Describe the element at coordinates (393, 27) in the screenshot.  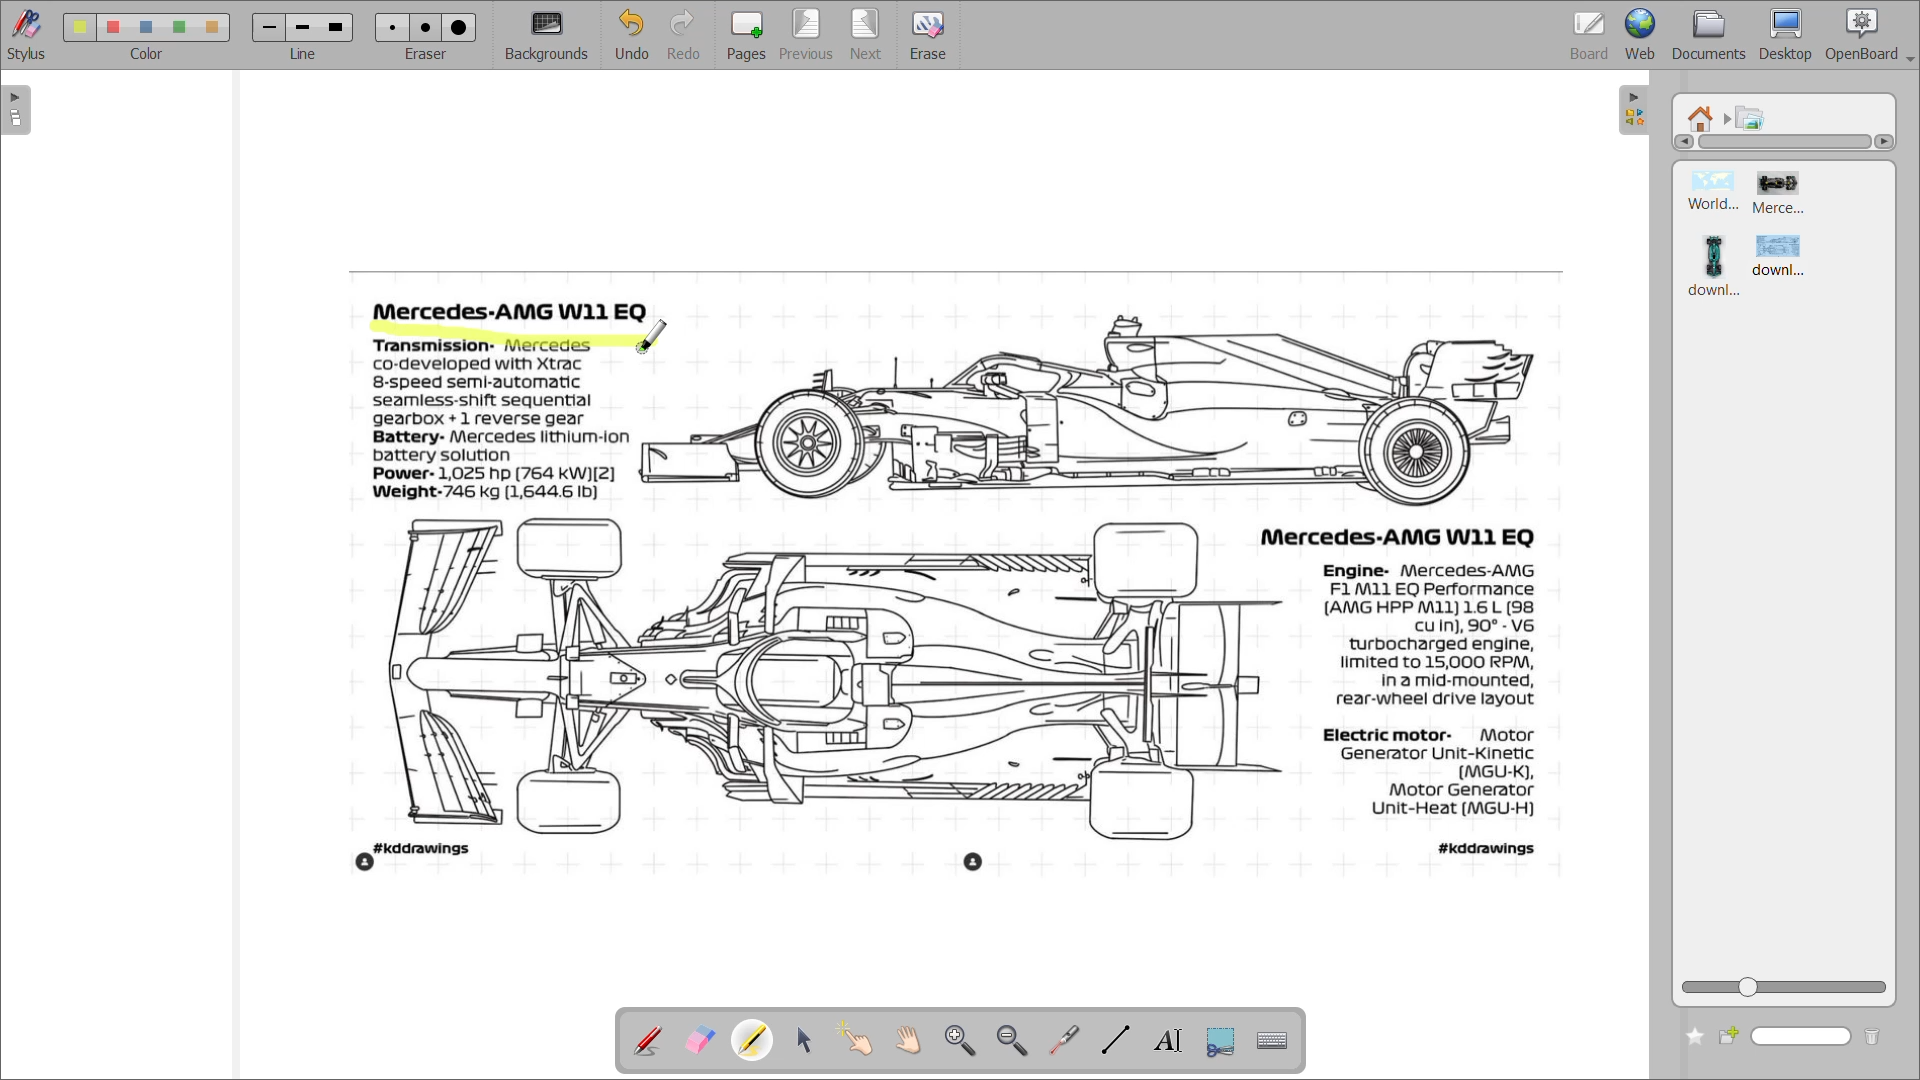
I see `eraser 1` at that location.